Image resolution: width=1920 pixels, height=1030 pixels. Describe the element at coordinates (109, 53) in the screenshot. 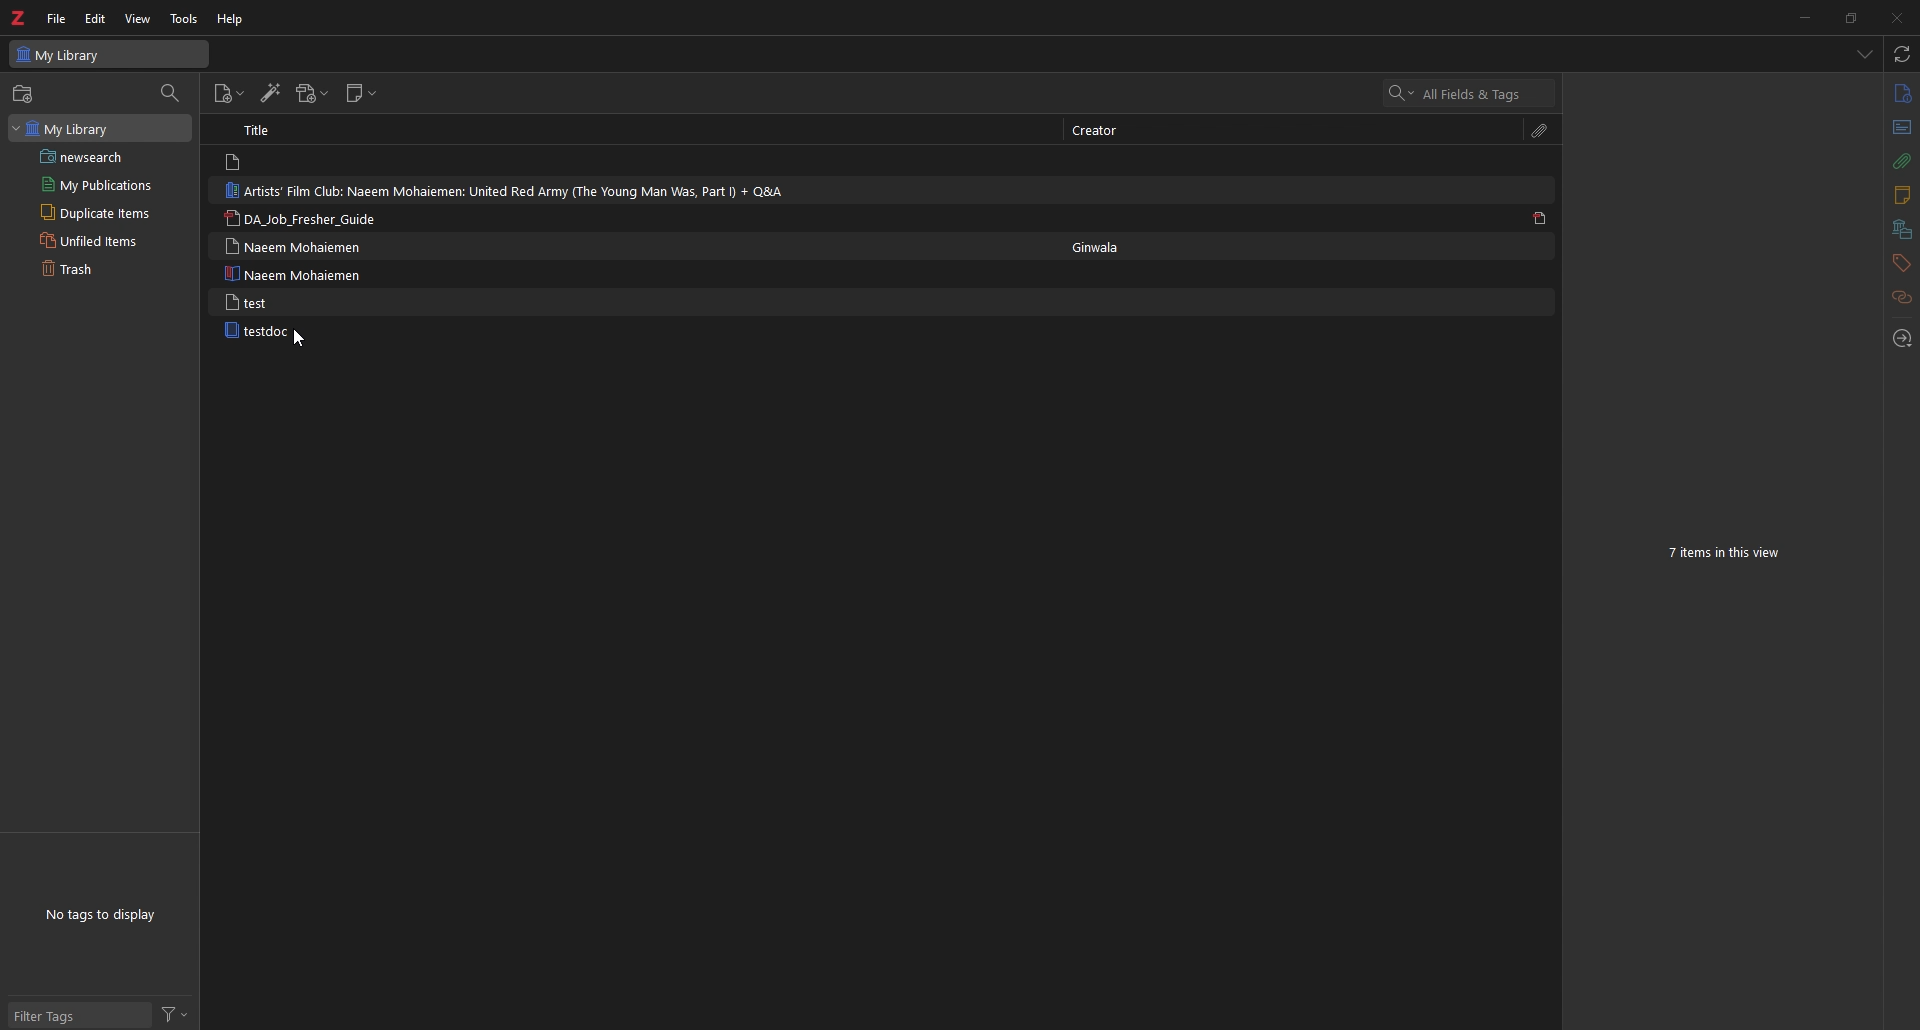

I see `My Library` at that location.